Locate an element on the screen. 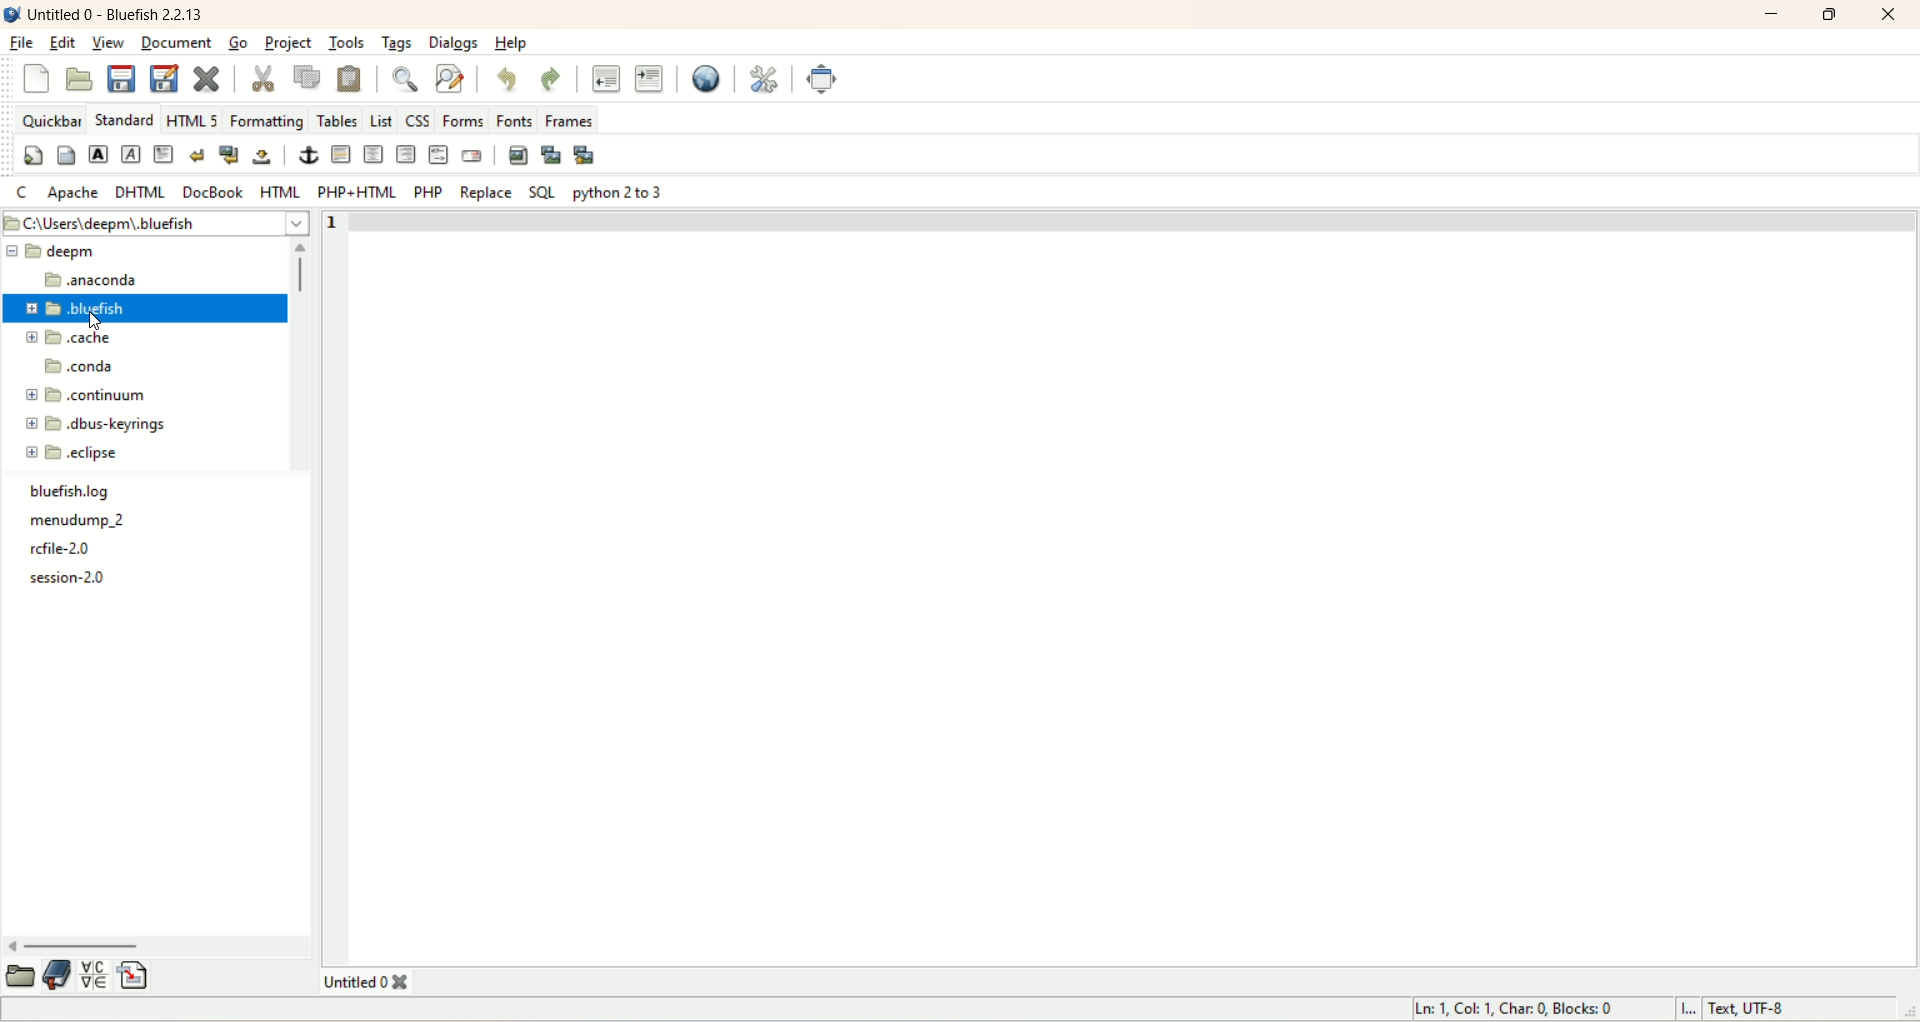  line number is located at coordinates (330, 223).